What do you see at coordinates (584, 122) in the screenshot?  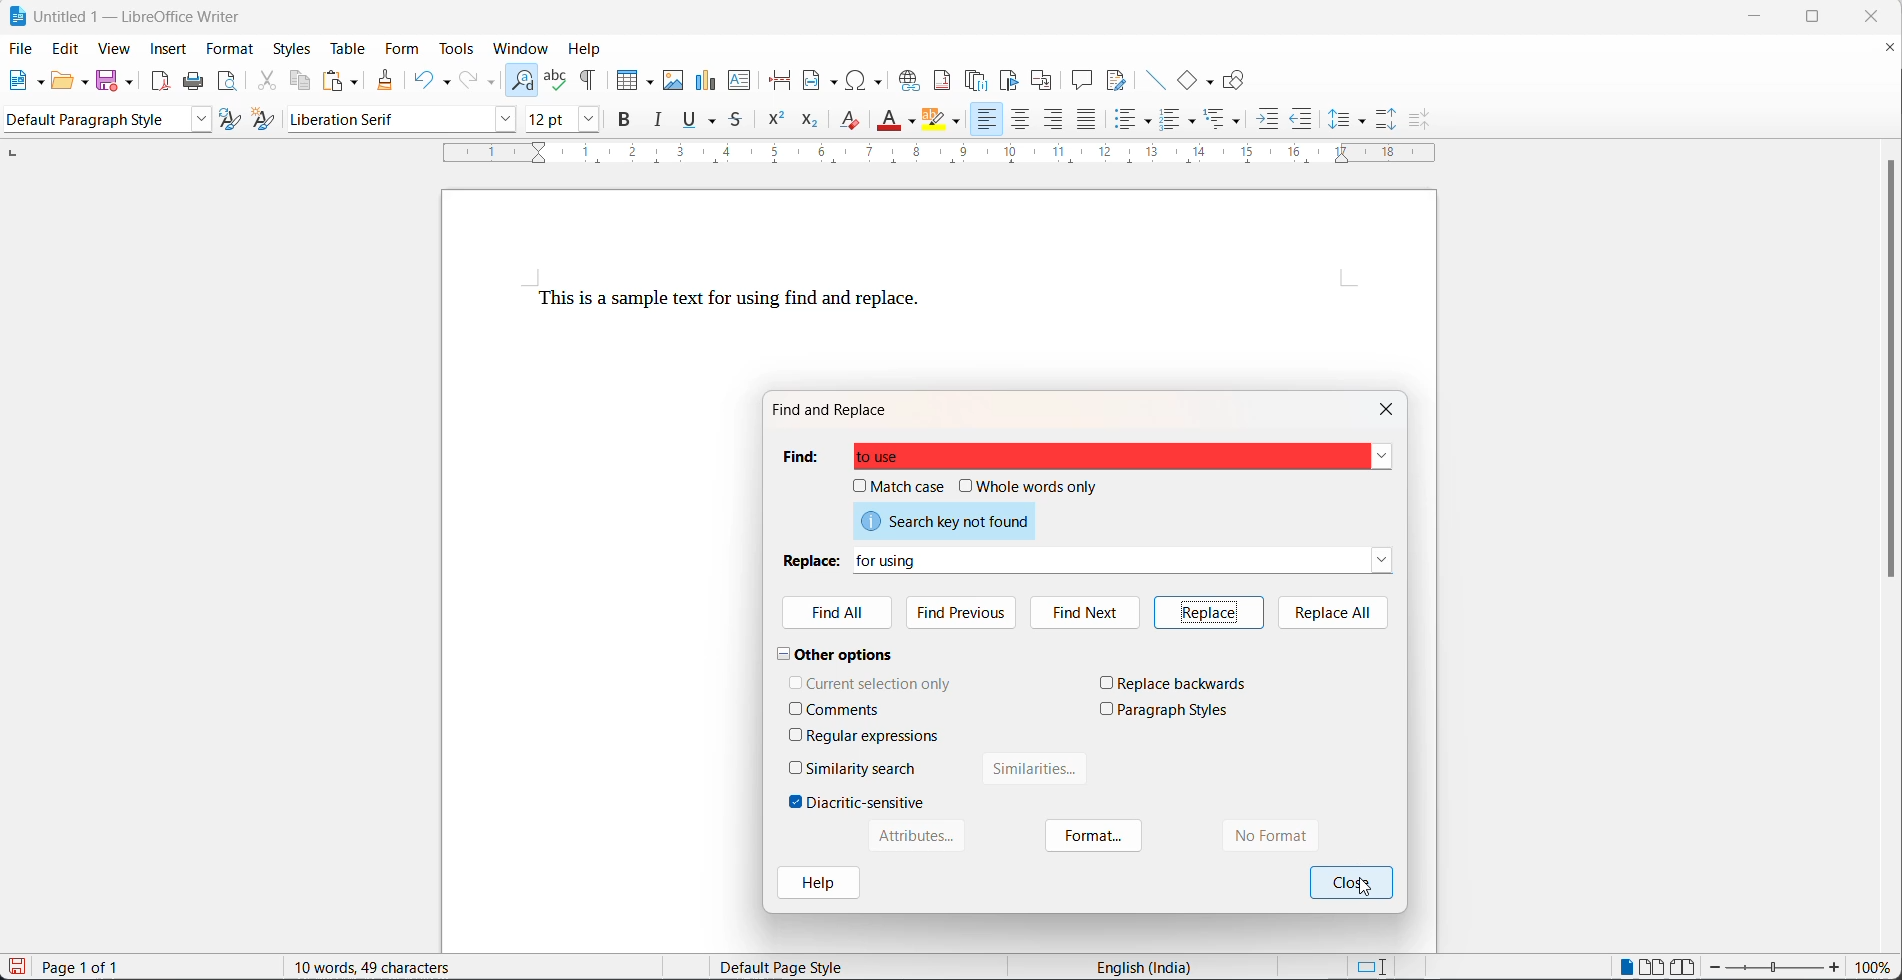 I see `font size options` at bounding box center [584, 122].